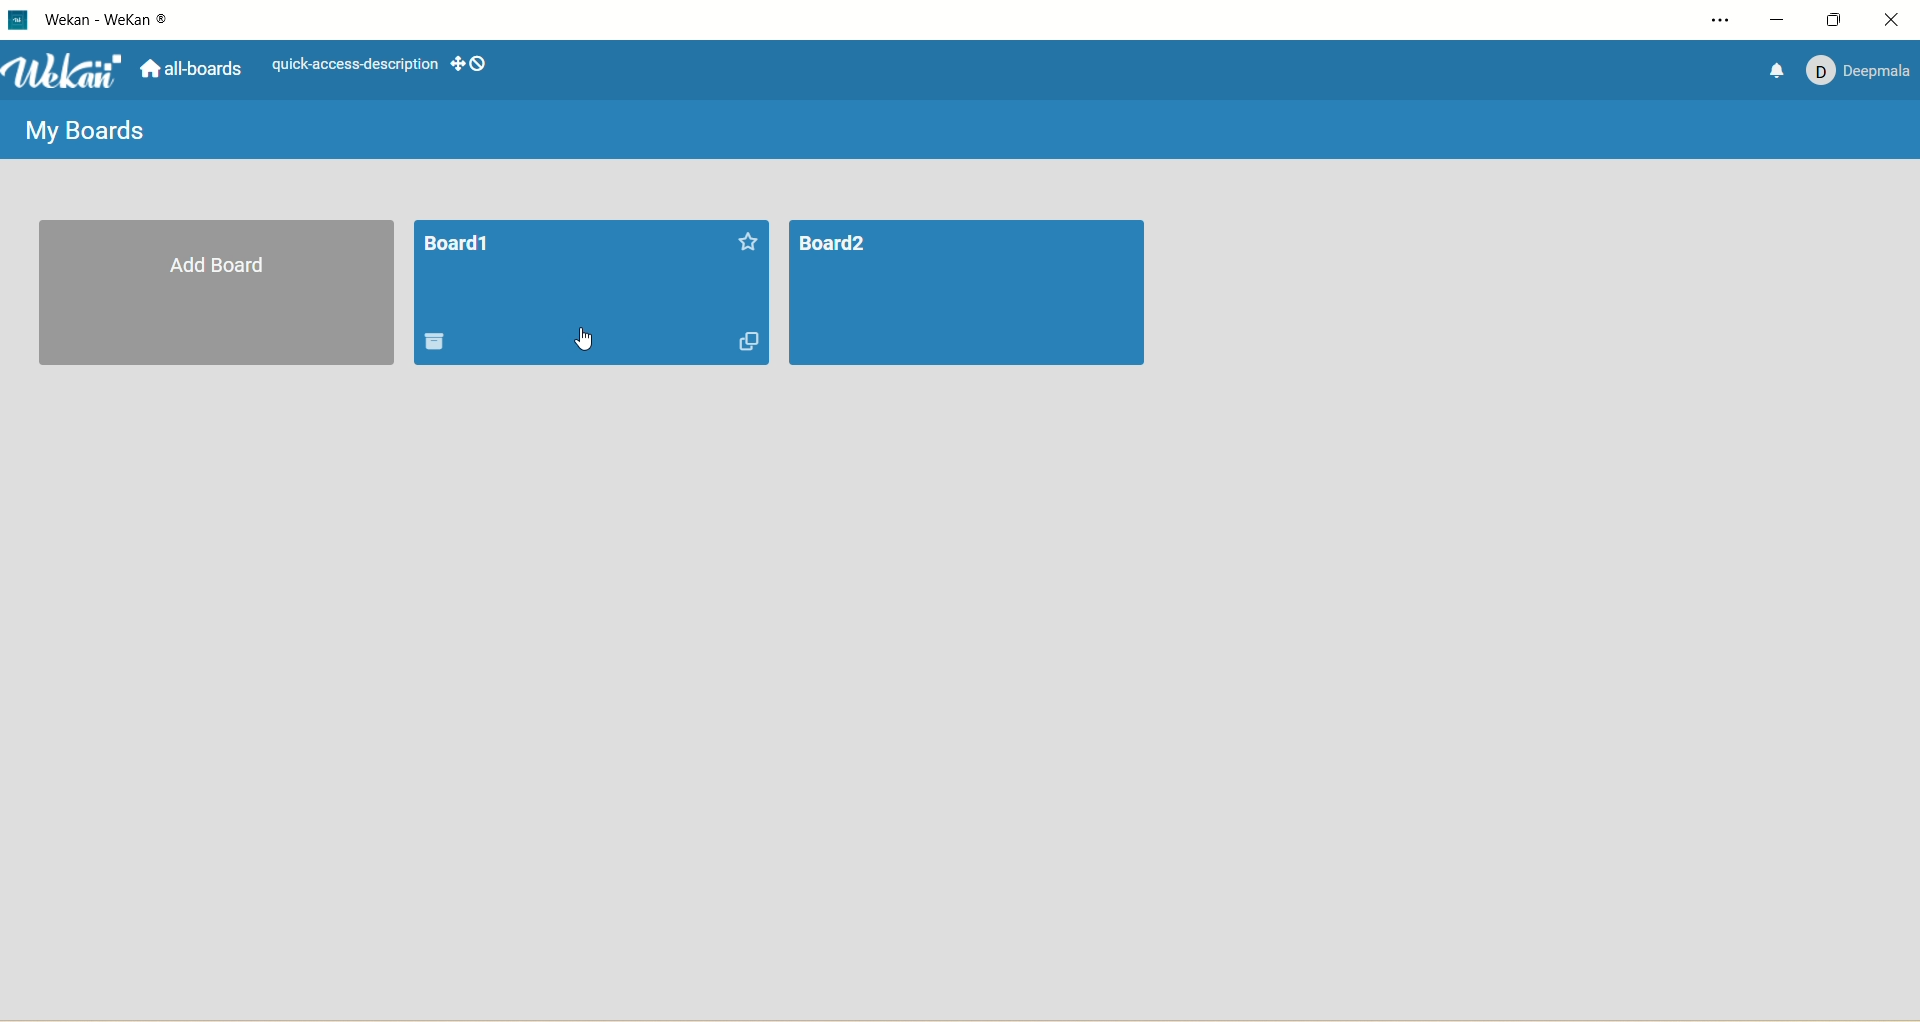  What do you see at coordinates (1726, 21) in the screenshot?
I see `settings and more` at bounding box center [1726, 21].